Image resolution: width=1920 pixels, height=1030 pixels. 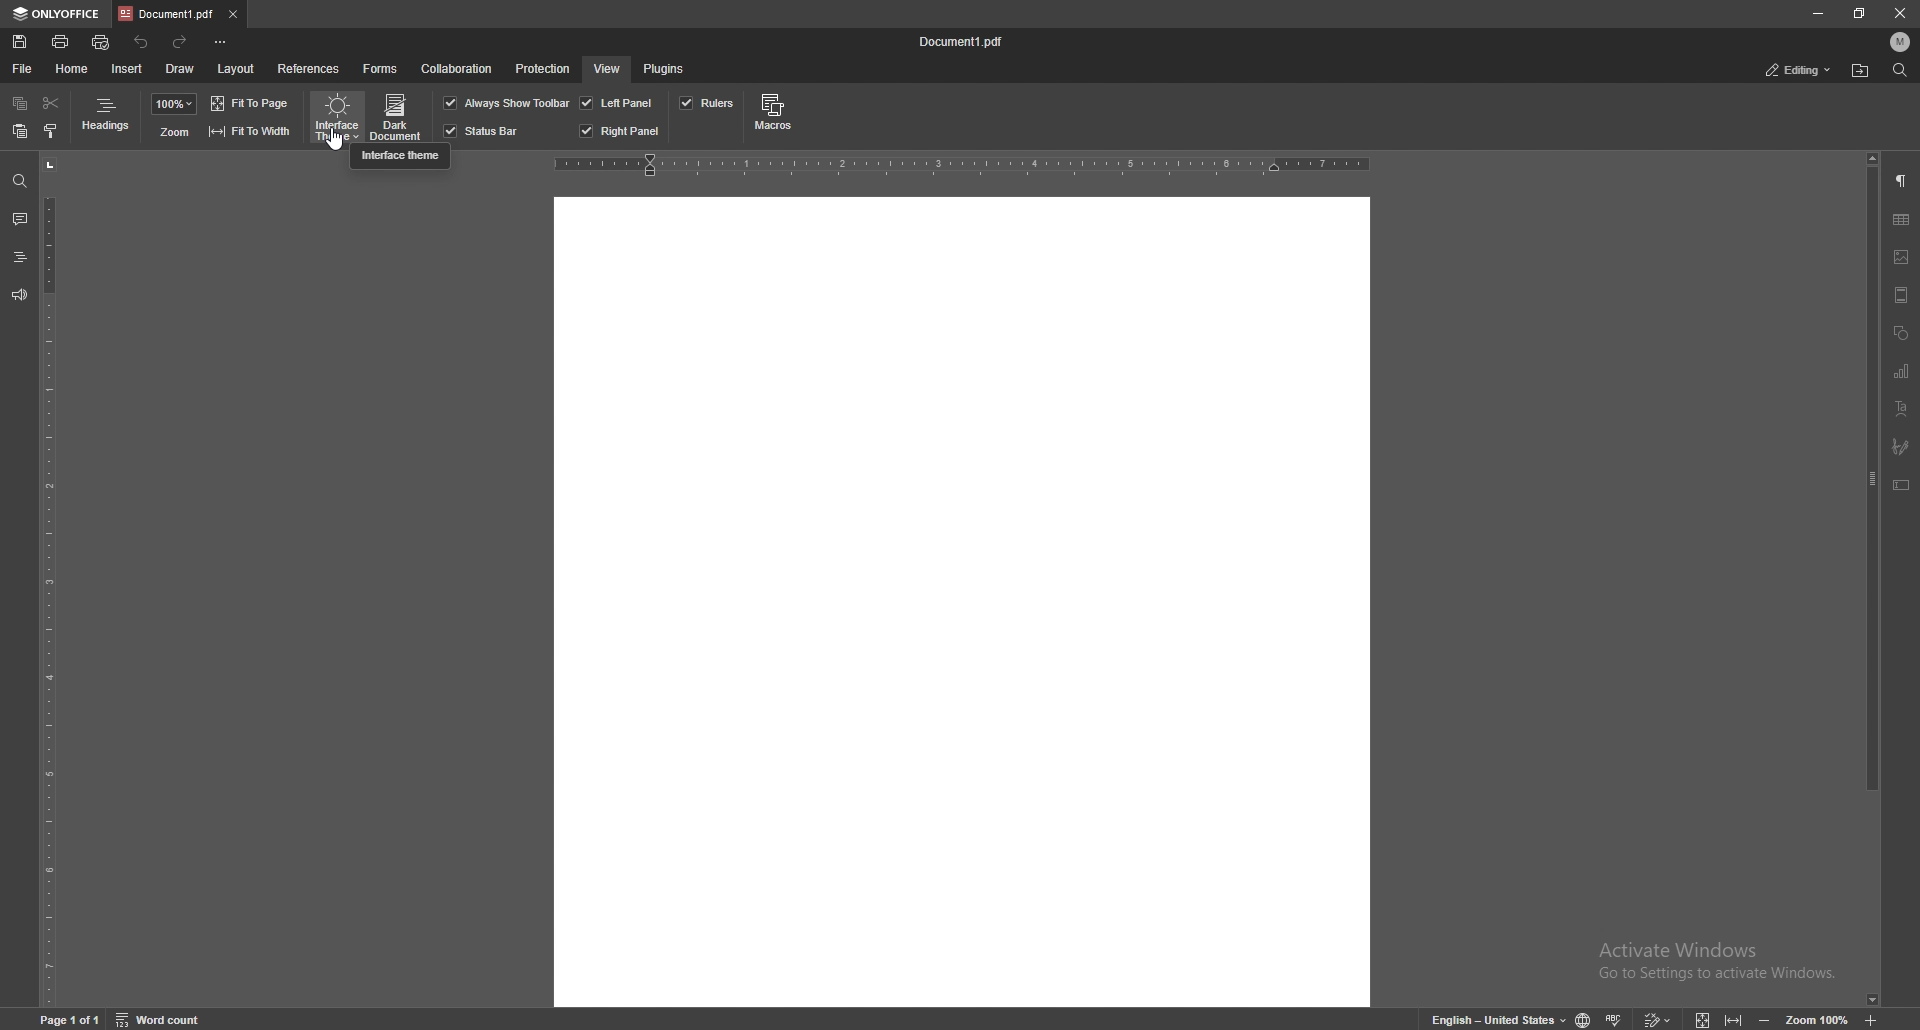 I want to click on heading, so click(x=20, y=257).